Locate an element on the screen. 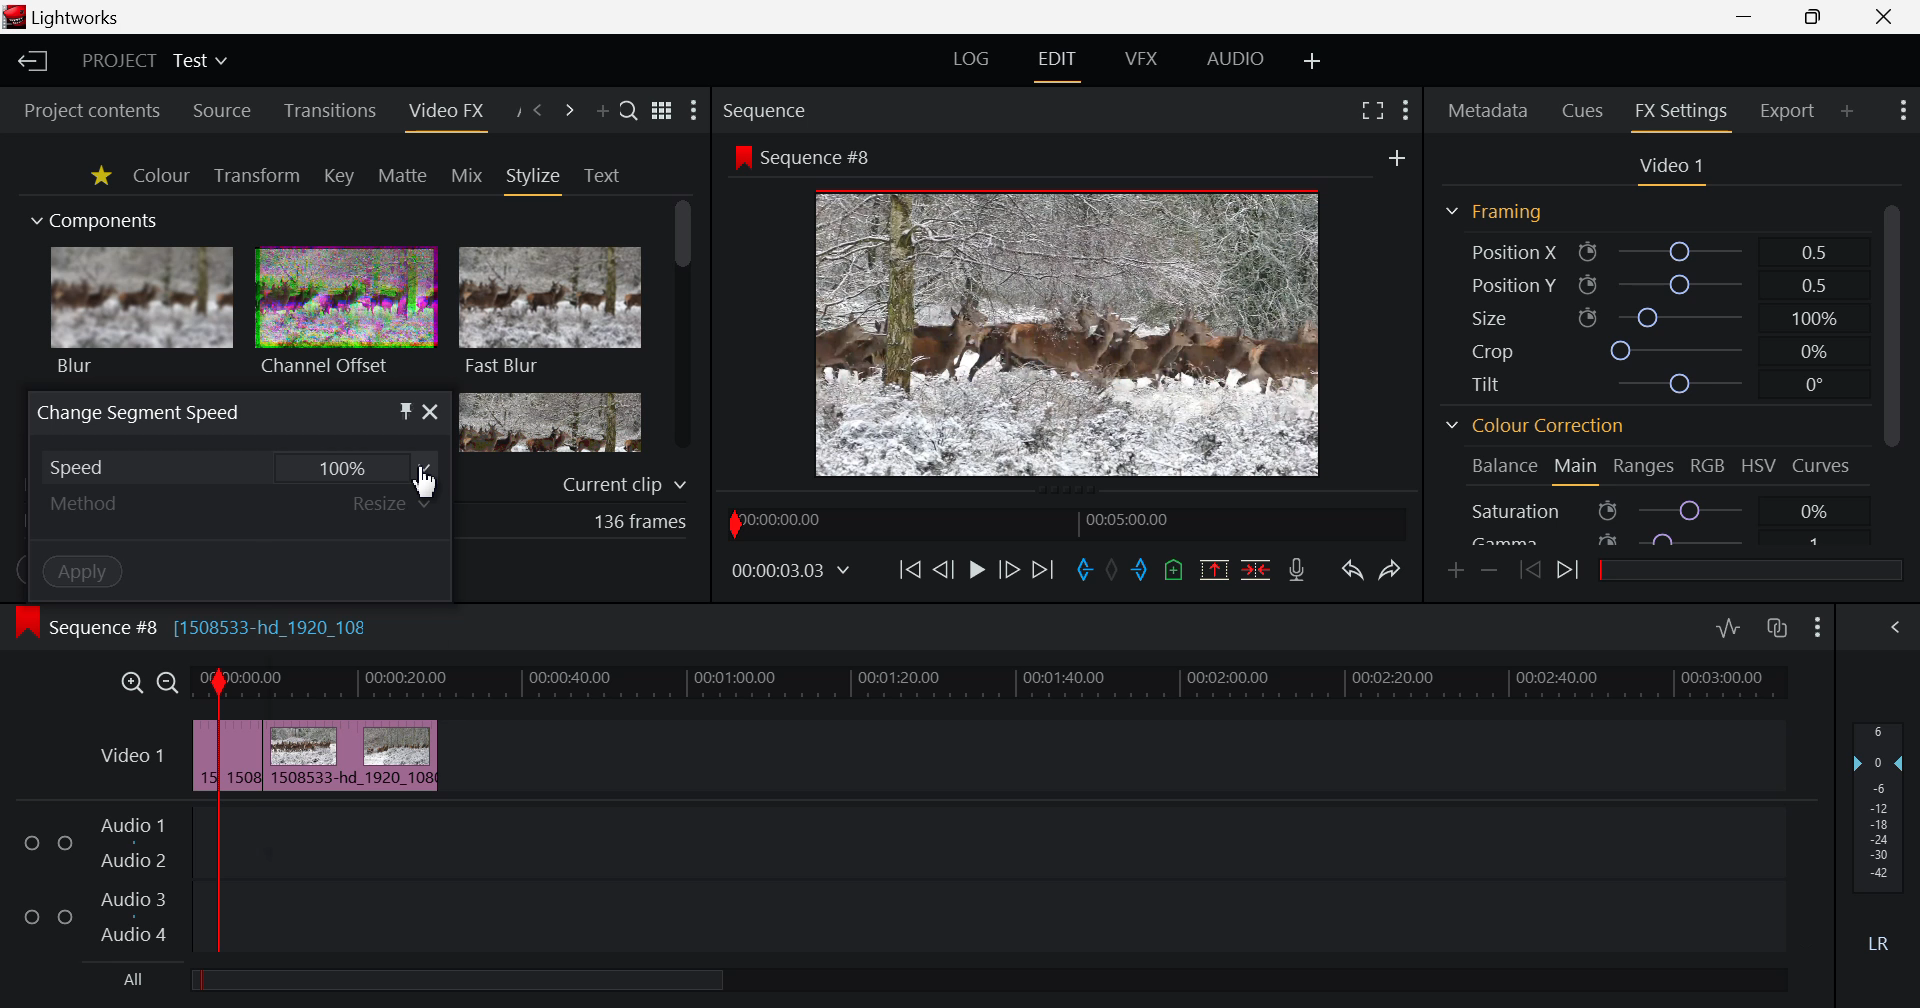  Size is located at coordinates (1649, 317).